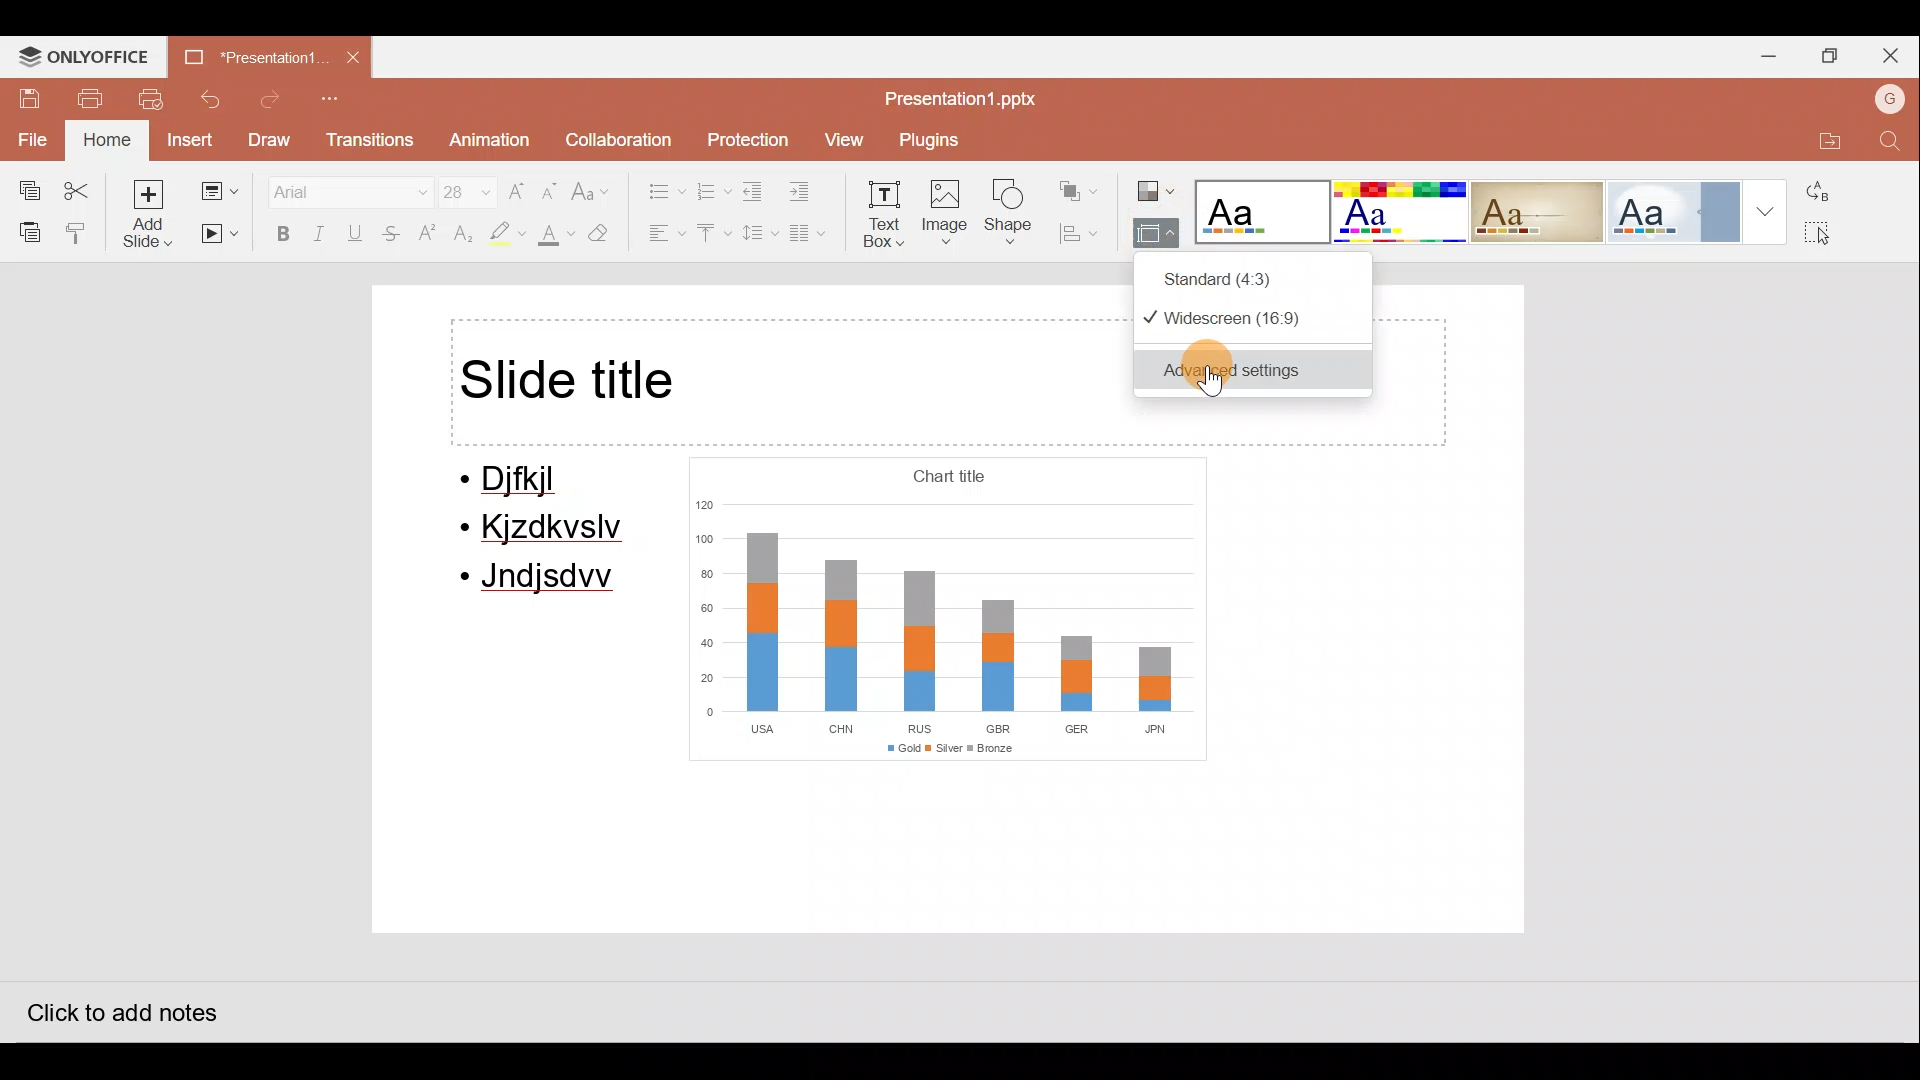 This screenshot has height=1080, width=1920. What do you see at coordinates (428, 235) in the screenshot?
I see `Superscript` at bounding box center [428, 235].